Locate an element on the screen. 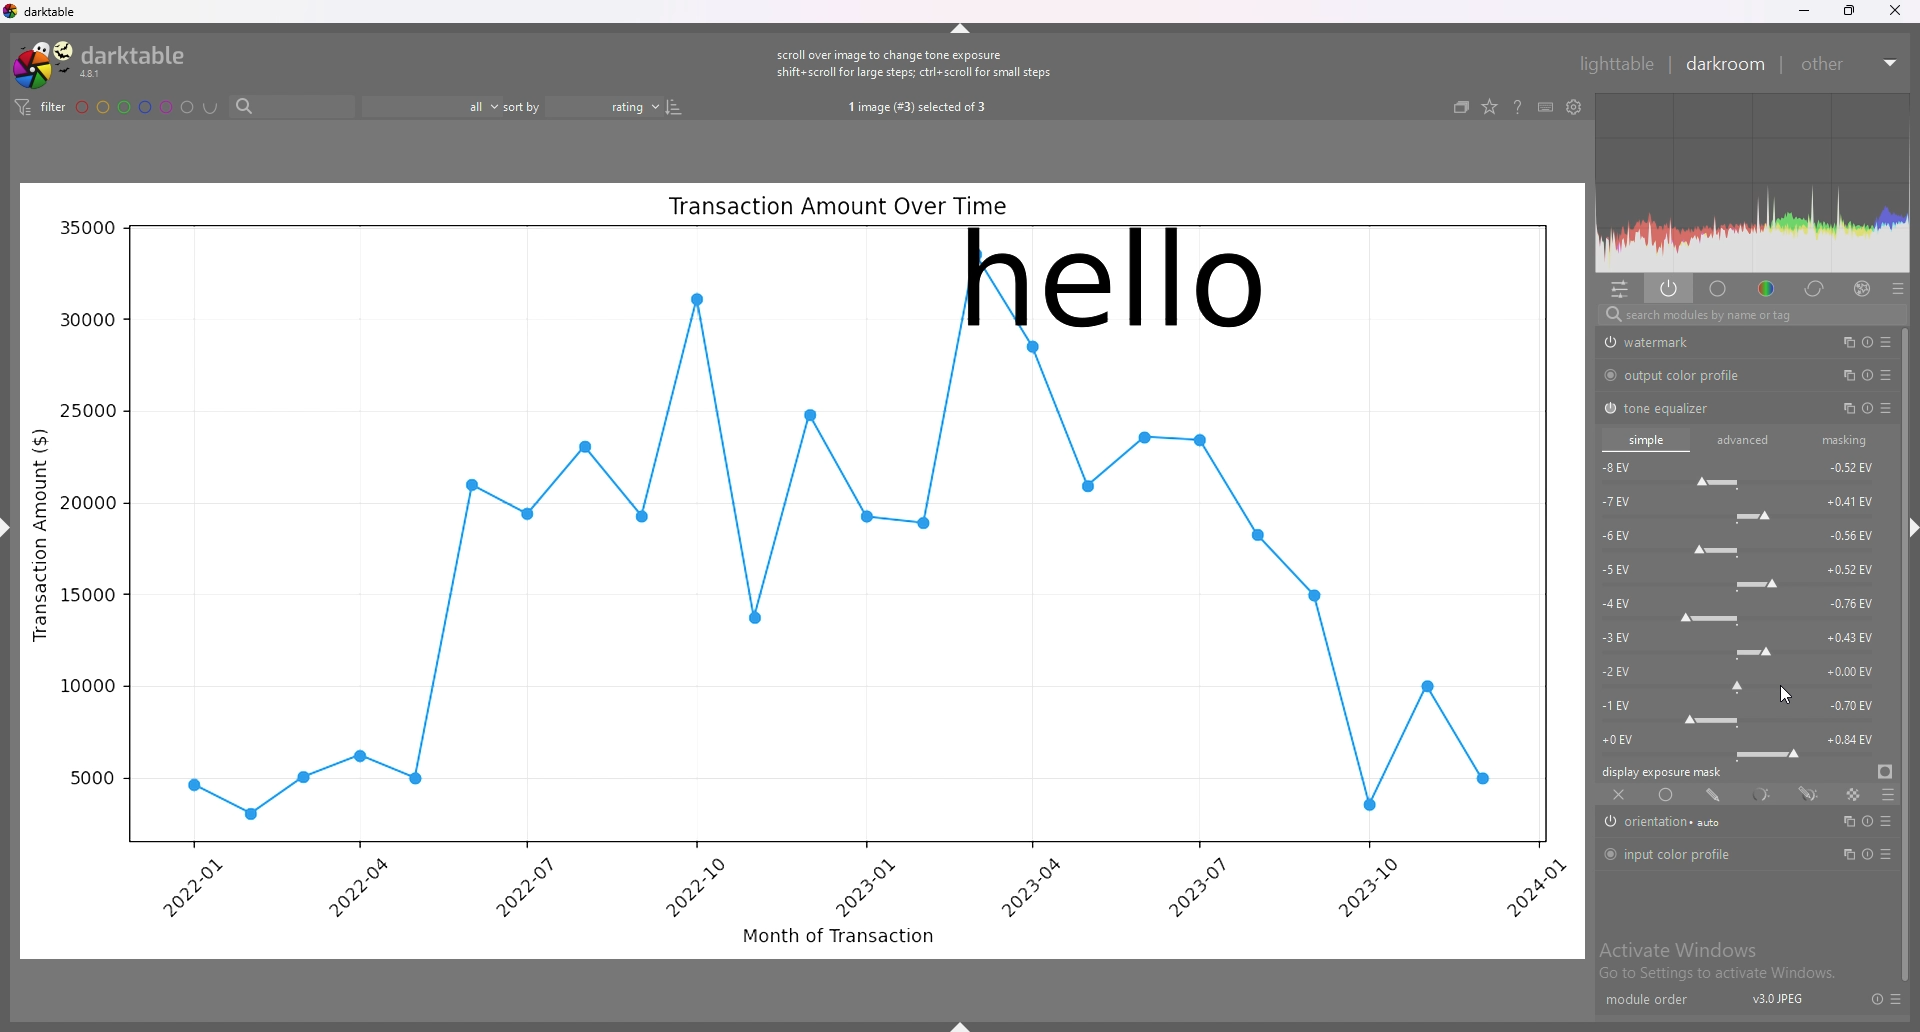 Image resolution: width=1920 pixels, height=1032 pixels. presets is located at coordinates (1894, 999).